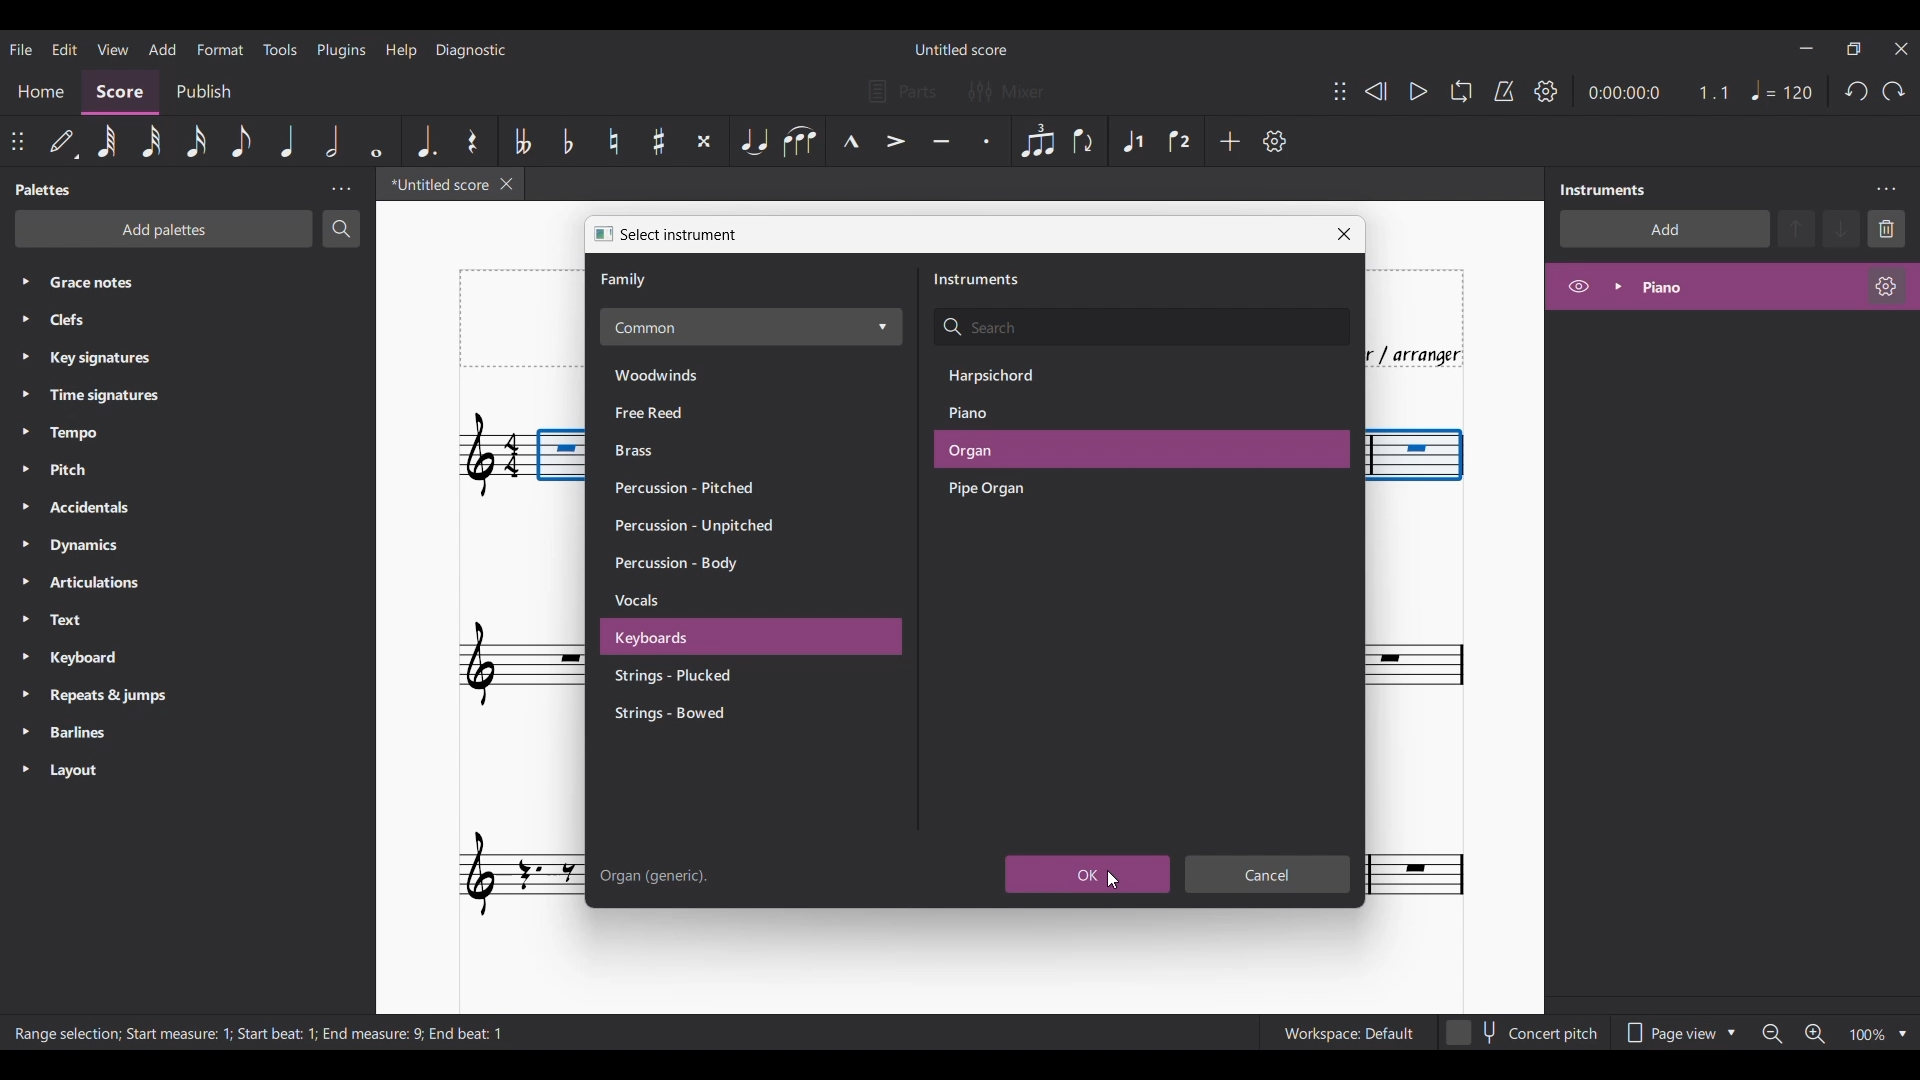 The height and width of the screenshot is (1080, 1920). What do you see at coordinates (1427, 353) in the screenshot?
I see `/arranger` at bounding box center [1427, 353].